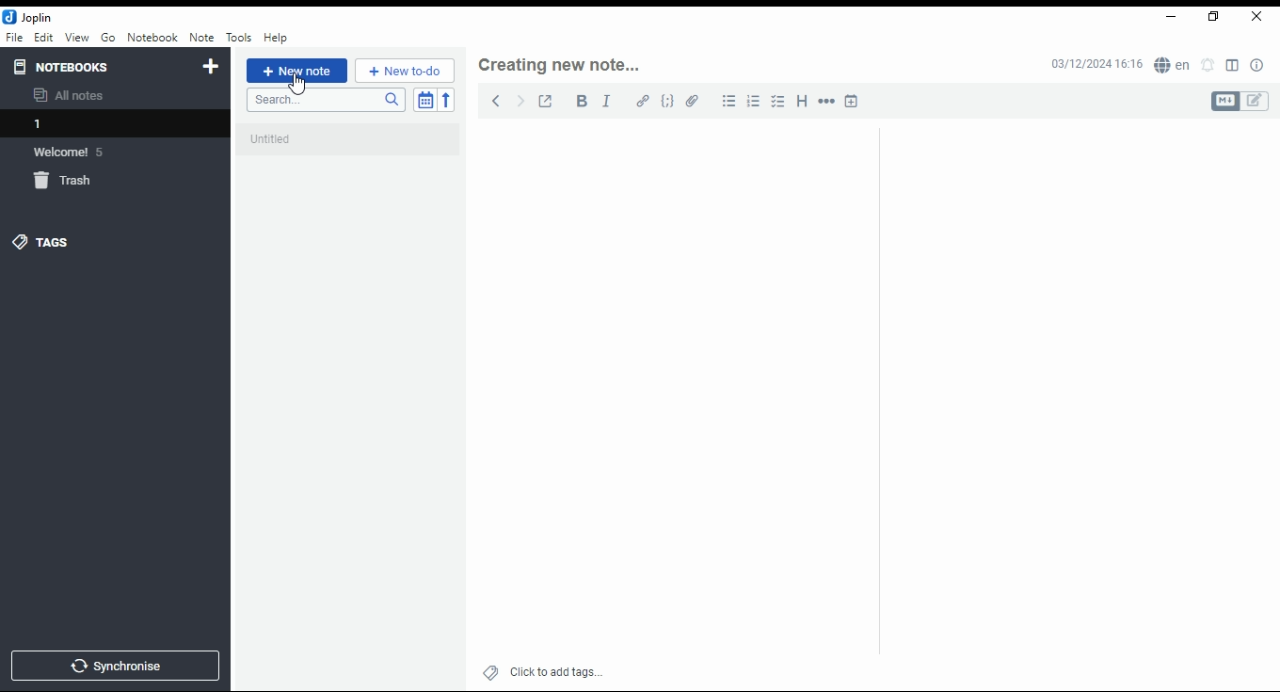 This screenshot has width=1280, height=692. Describe the element at coordinates (496, 100) in the screenshot. I see `back` at that location.